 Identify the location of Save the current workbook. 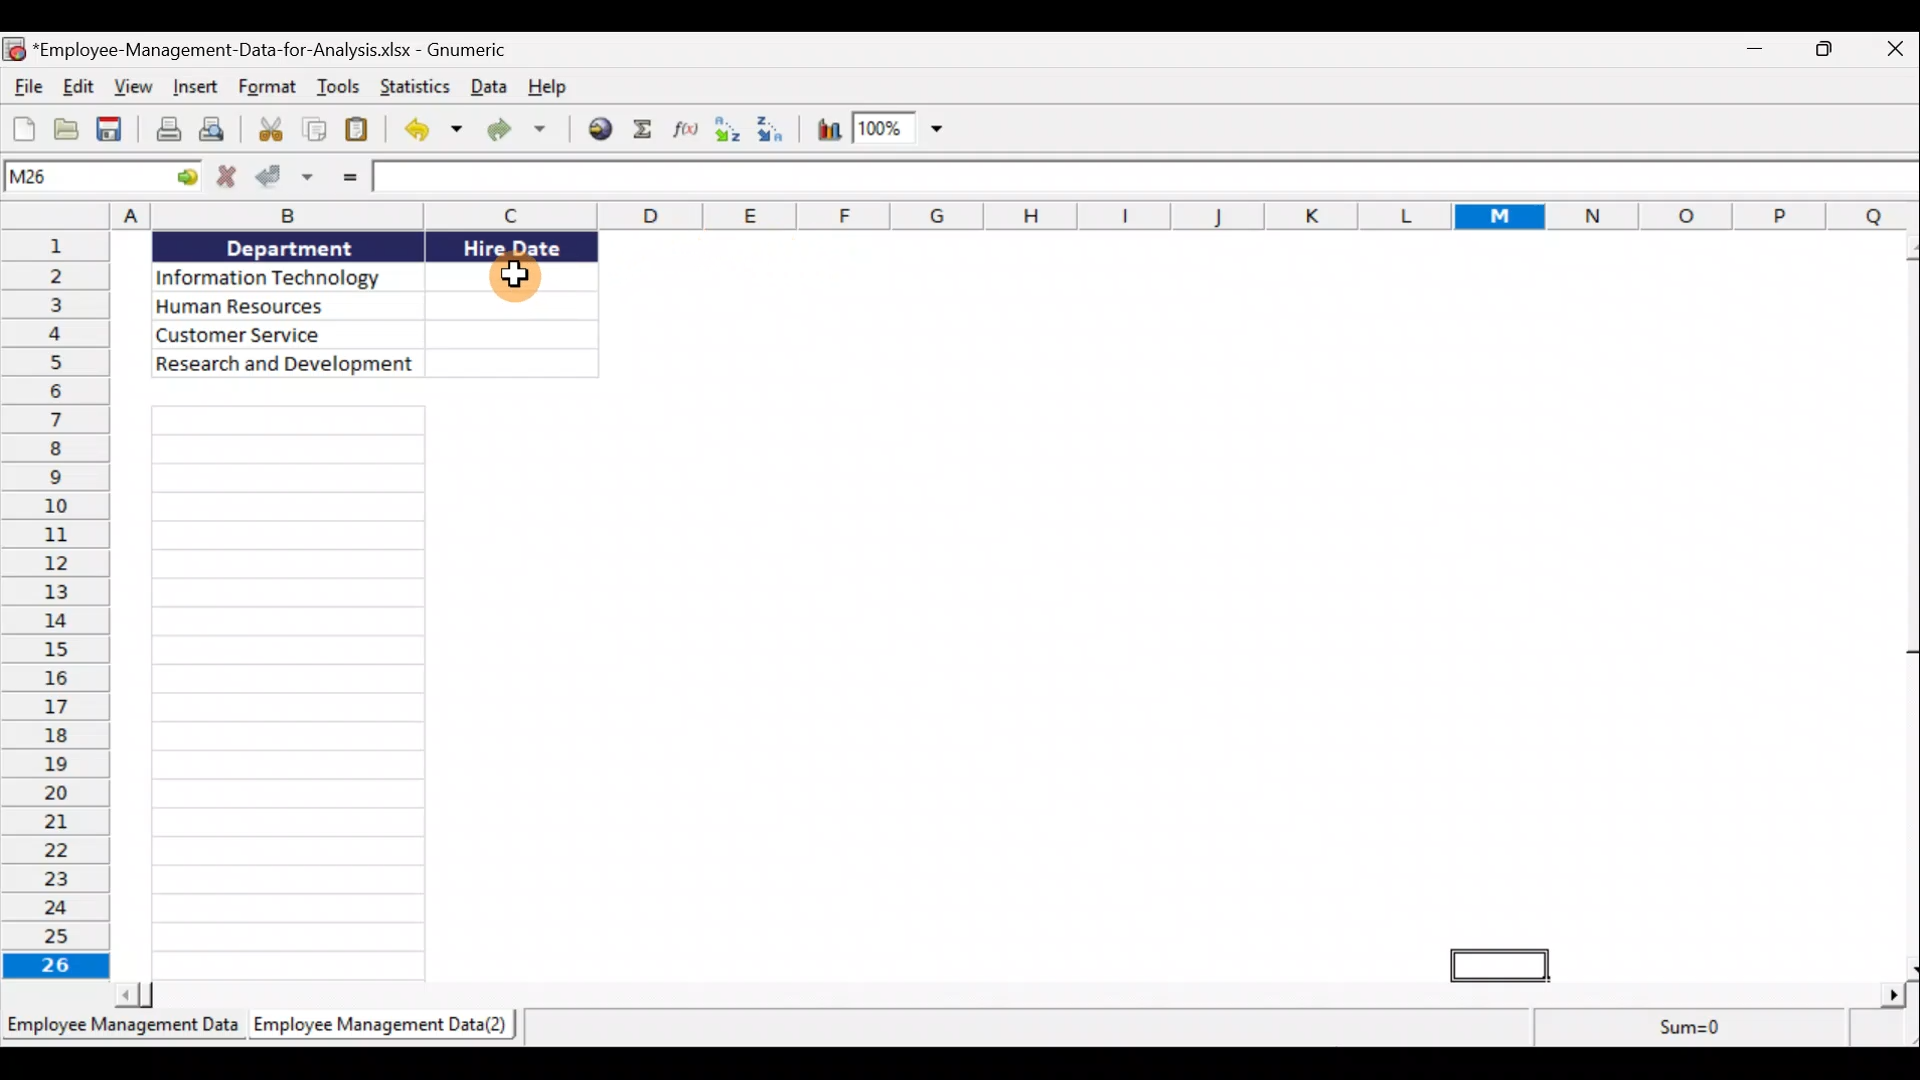
(113, 129).